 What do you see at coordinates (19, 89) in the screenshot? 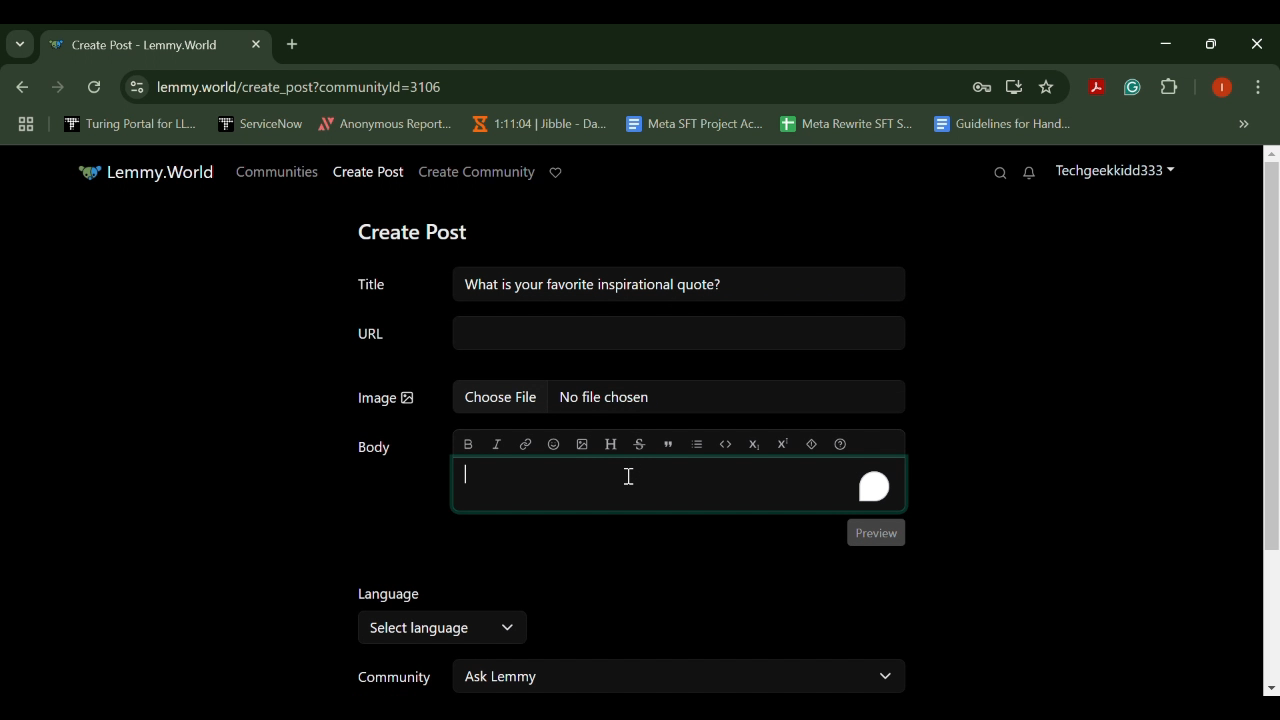
I see `Previous Webpage` at bounding box center [19, 89].